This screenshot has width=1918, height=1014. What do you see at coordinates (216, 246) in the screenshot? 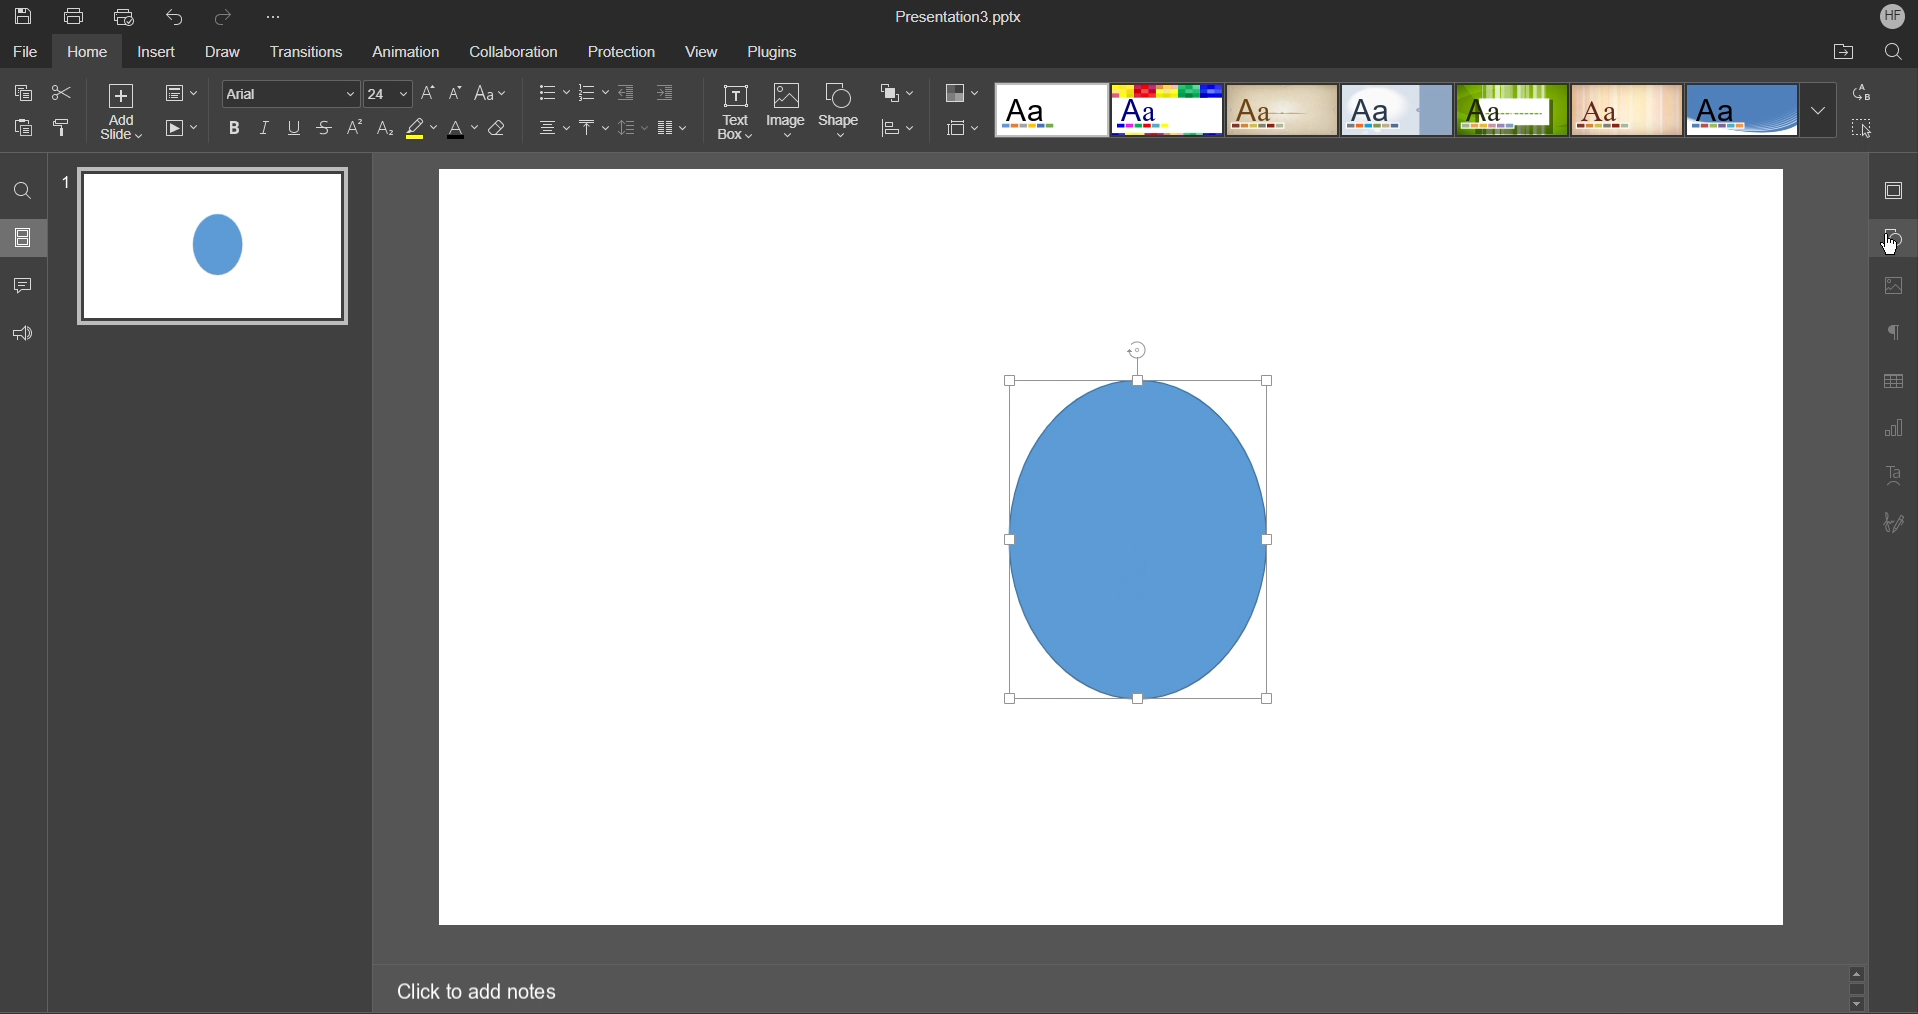
I see `Slide` at bounding box center [216, 246].